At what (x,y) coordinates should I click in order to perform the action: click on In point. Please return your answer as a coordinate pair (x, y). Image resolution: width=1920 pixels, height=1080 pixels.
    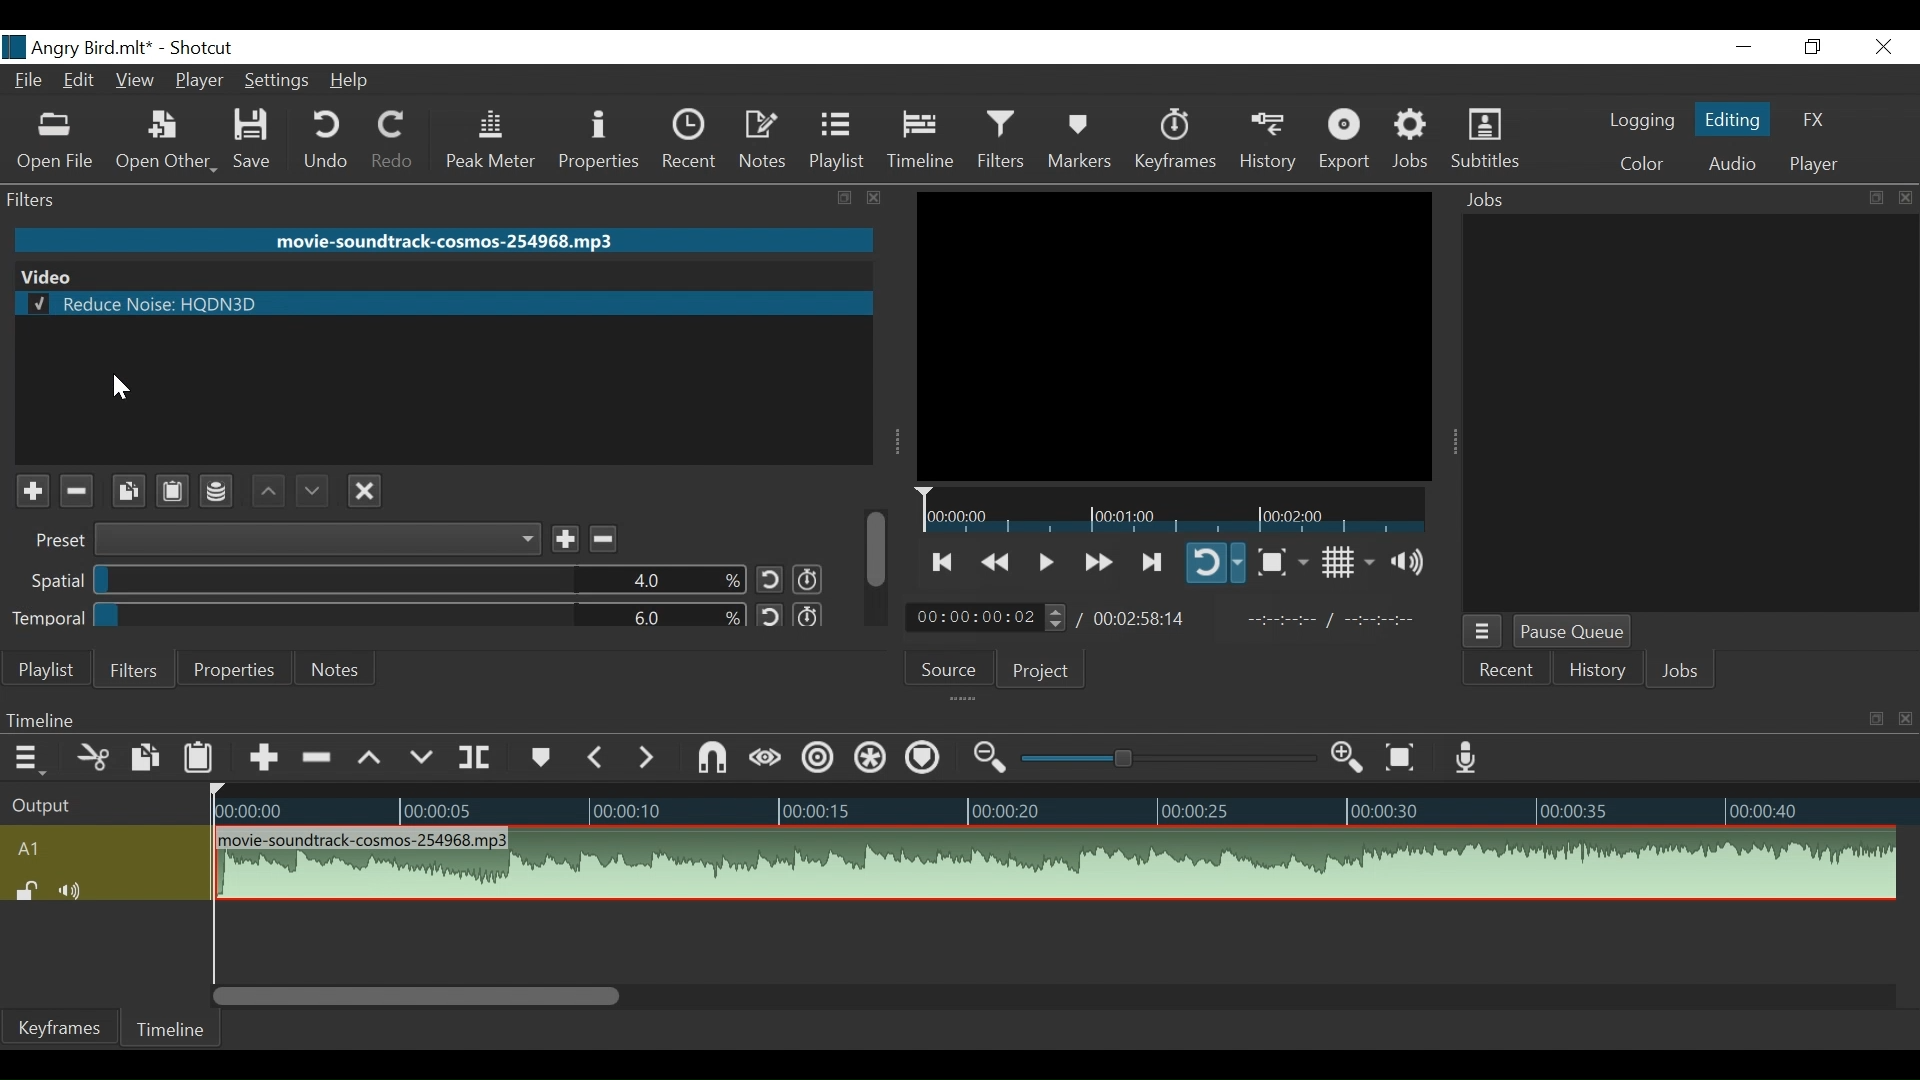
    Looking at the image, I should click on (1331, 622).